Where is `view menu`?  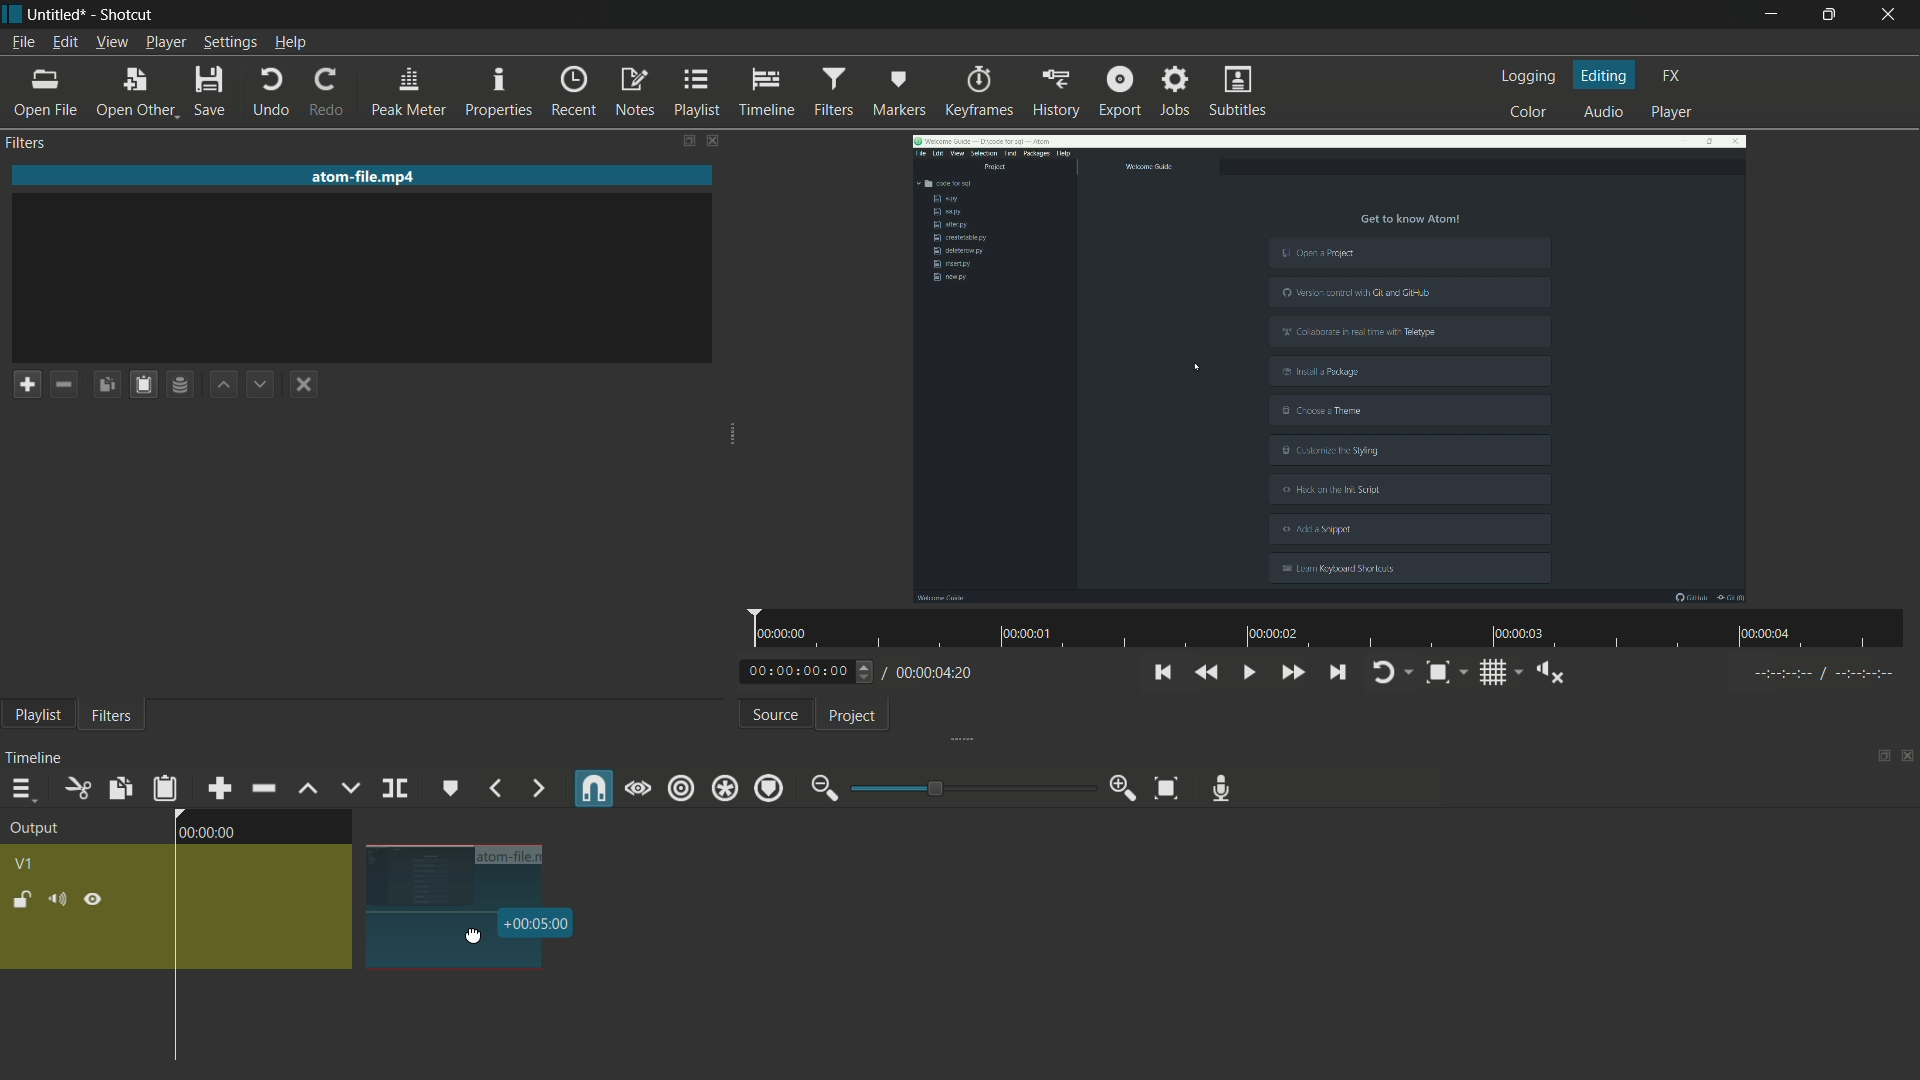
view menu is located at coordinates (111, 42).